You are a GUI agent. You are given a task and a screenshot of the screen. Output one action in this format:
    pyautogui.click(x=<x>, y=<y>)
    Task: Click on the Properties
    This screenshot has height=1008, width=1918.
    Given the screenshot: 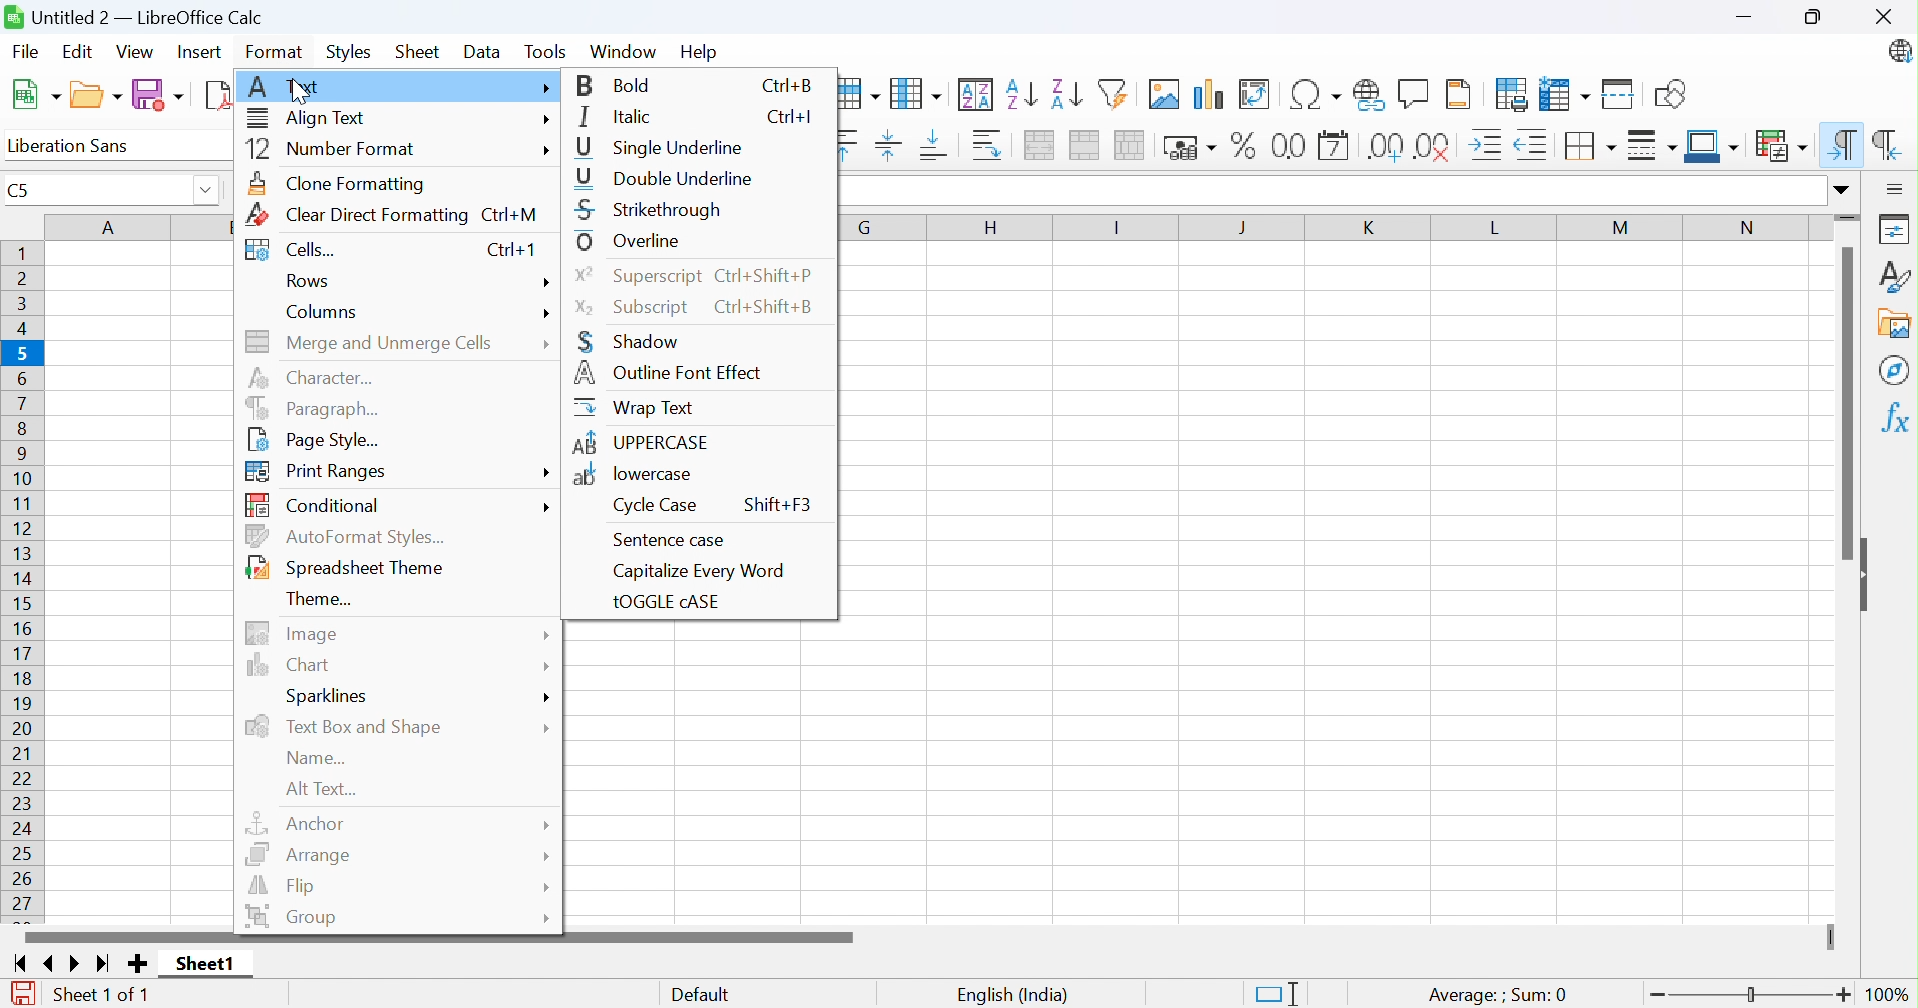 What is the action you would take?
    pyautogui.click(x=1896, y=229)
    